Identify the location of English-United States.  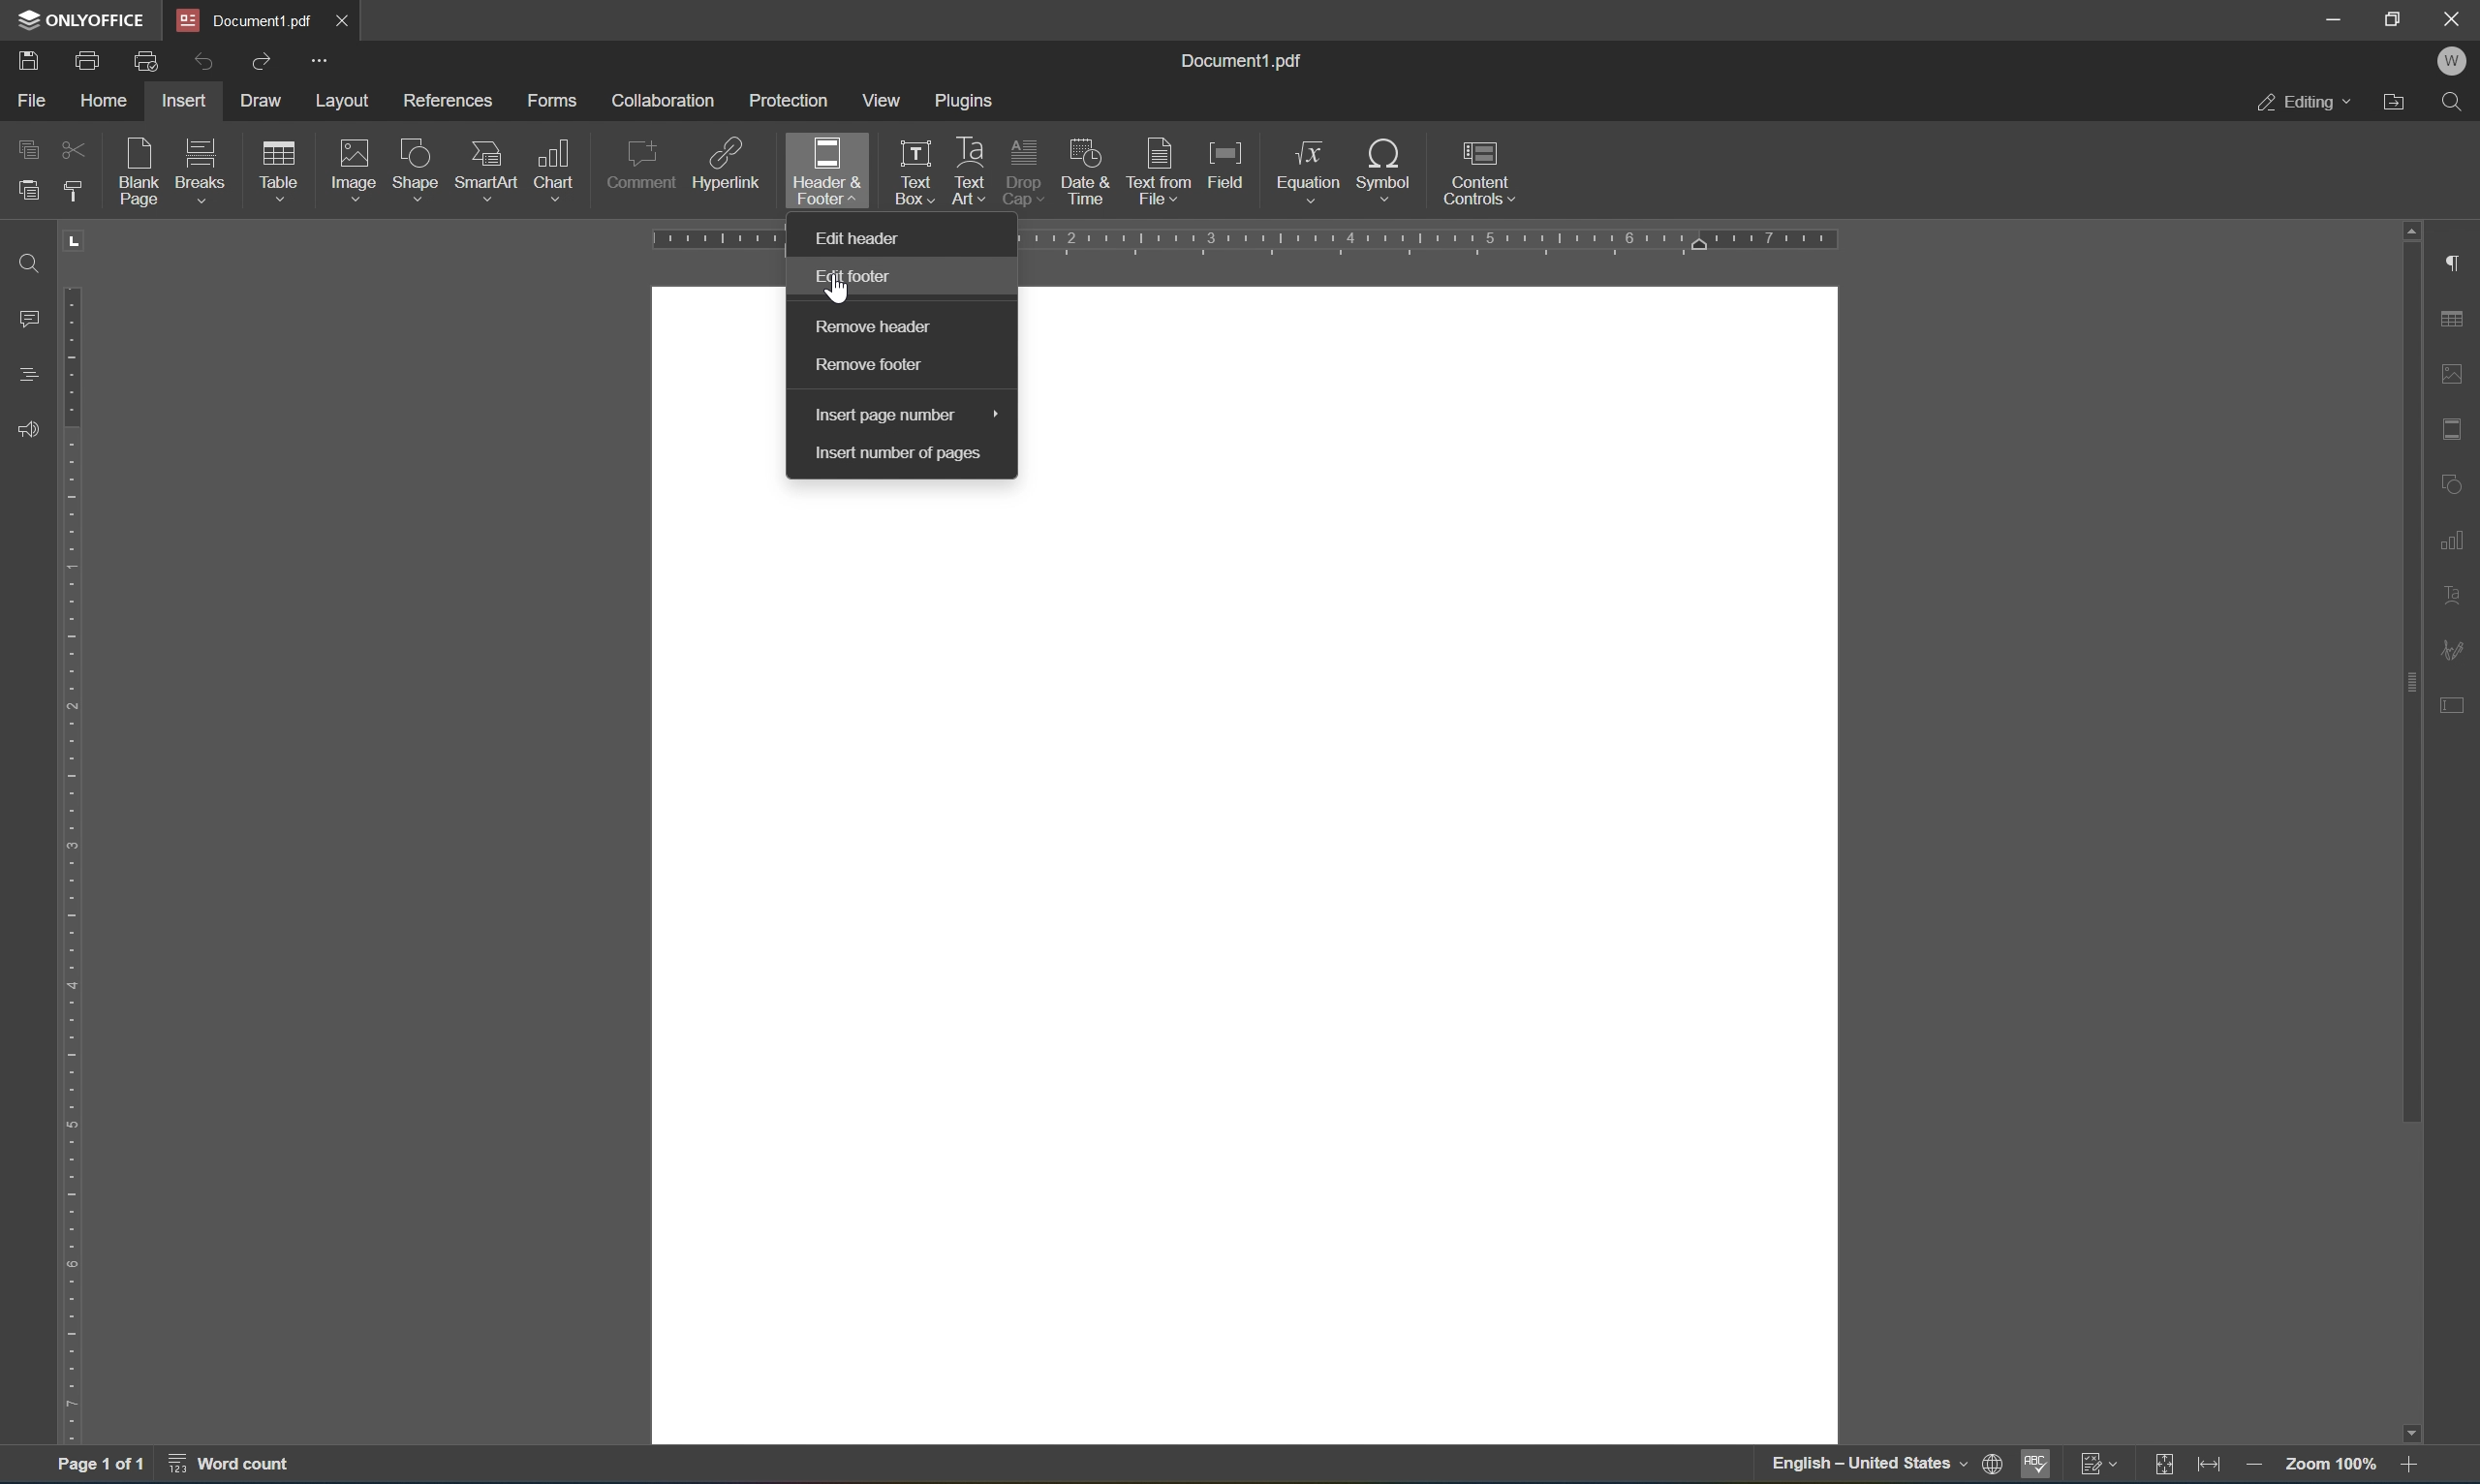
(1883, 1466).